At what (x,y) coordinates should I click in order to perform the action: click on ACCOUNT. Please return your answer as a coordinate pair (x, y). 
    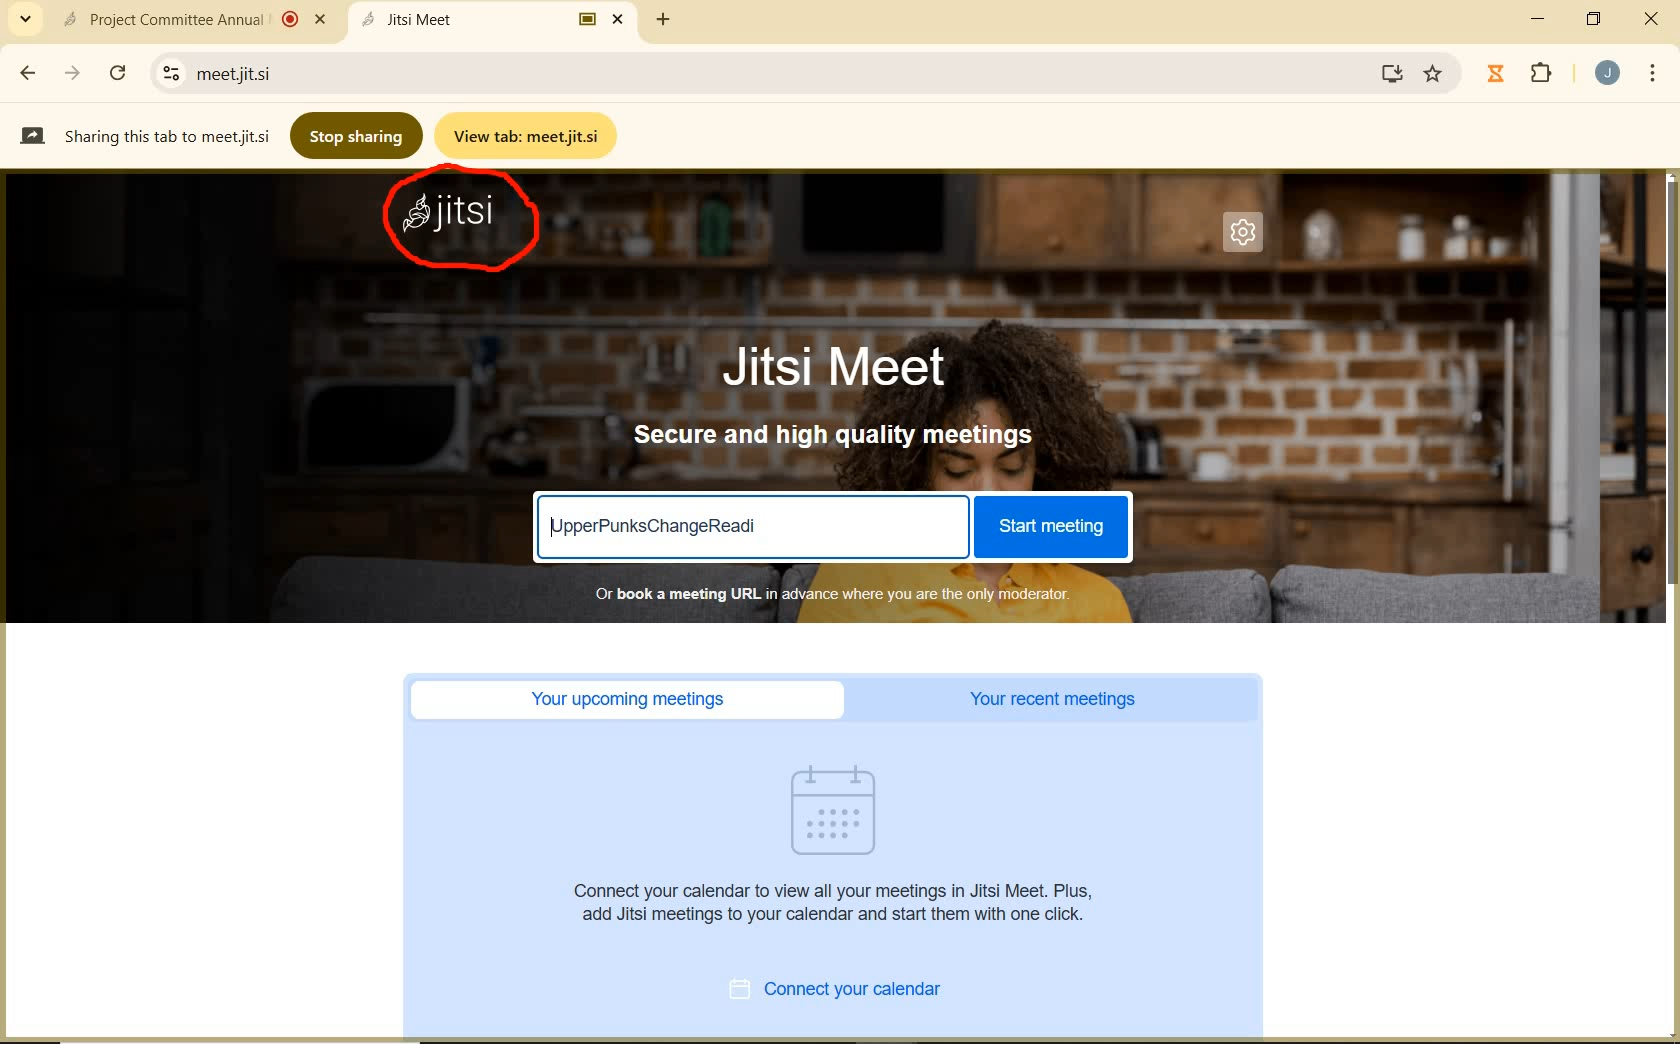
    Looking at the image, I should click on (1608, 73).